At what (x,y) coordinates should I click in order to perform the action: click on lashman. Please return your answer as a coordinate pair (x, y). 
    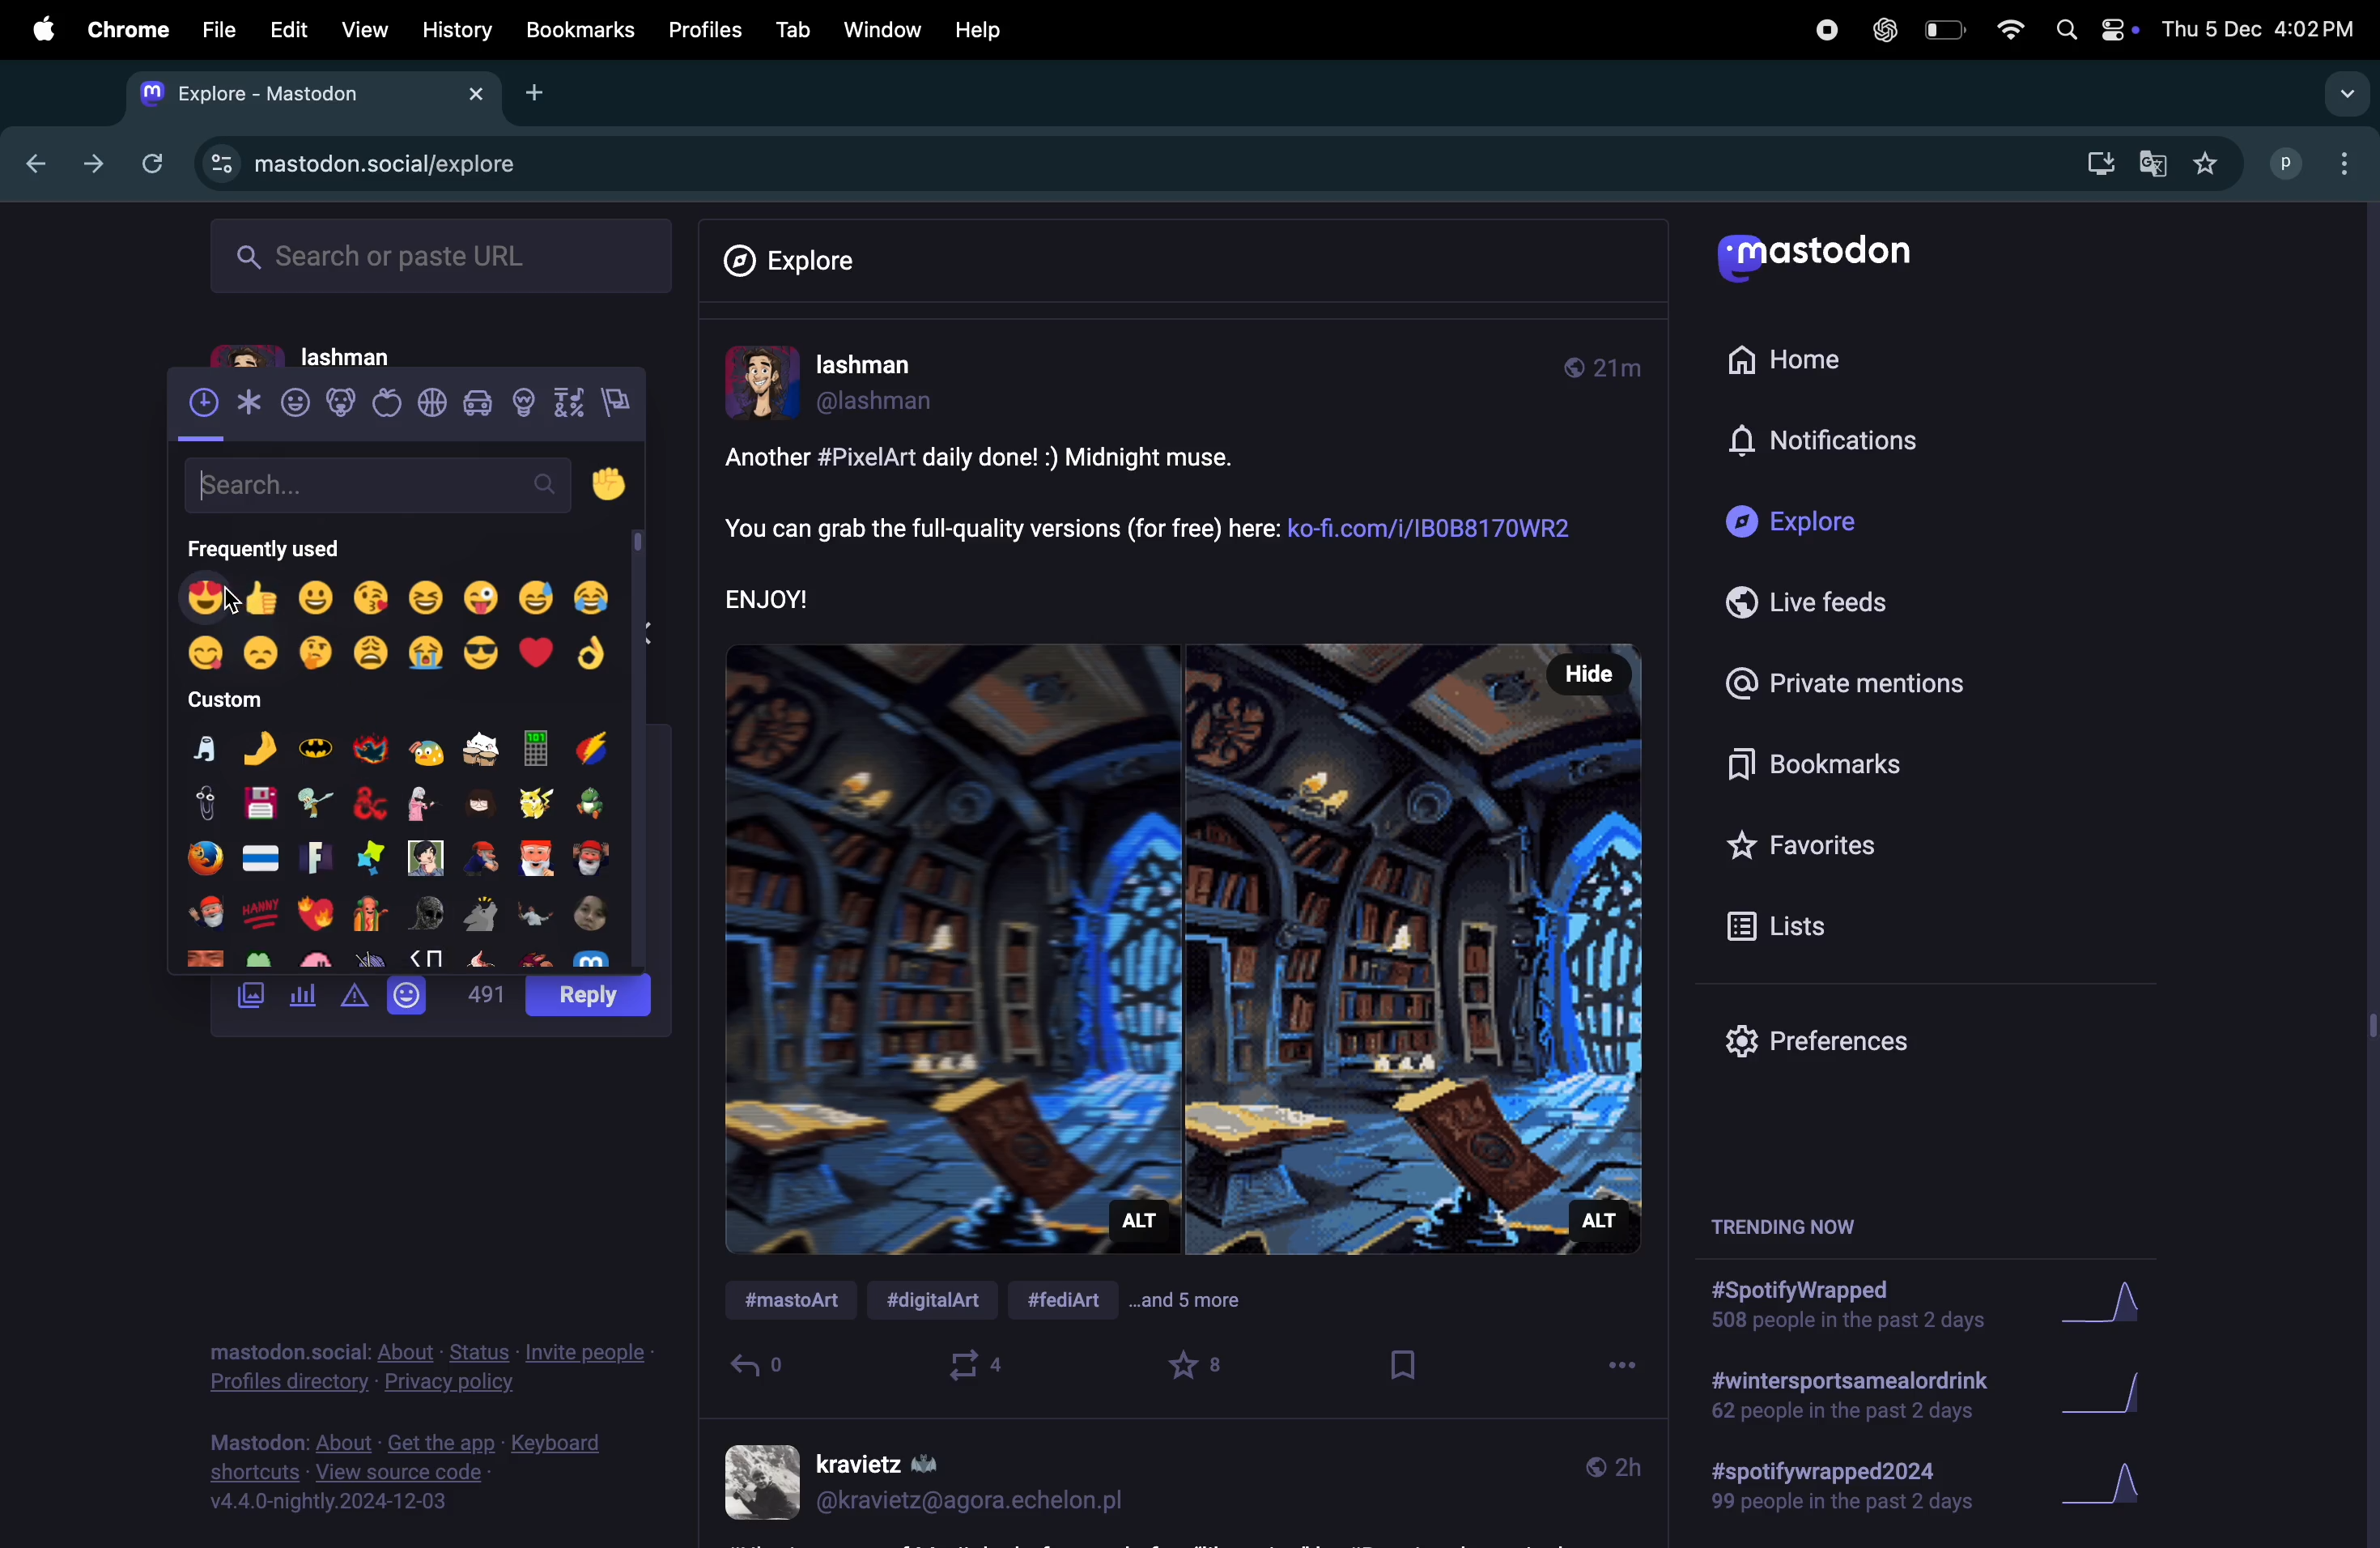
    Looking at the image, I should click on (339, 347).